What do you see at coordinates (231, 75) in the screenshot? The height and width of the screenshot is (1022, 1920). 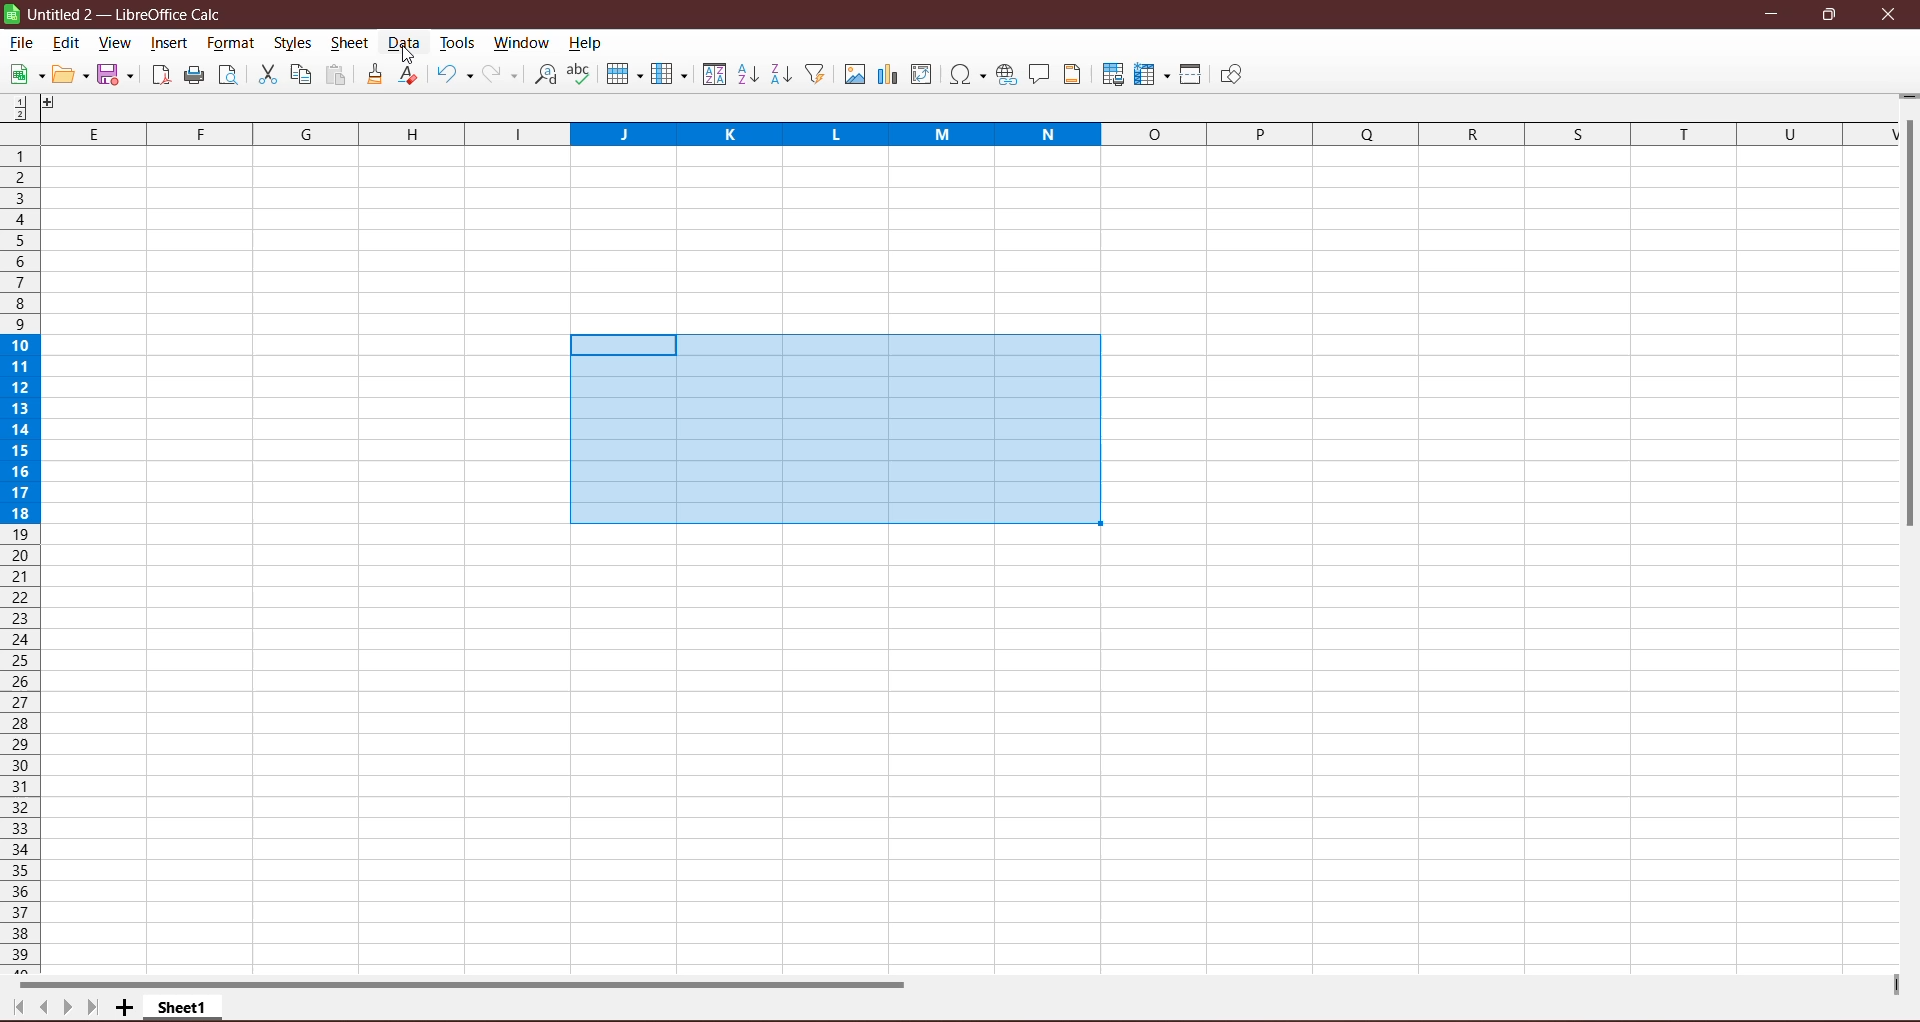 I see `Toggle Print Preview` at bounding box center [231, 75].